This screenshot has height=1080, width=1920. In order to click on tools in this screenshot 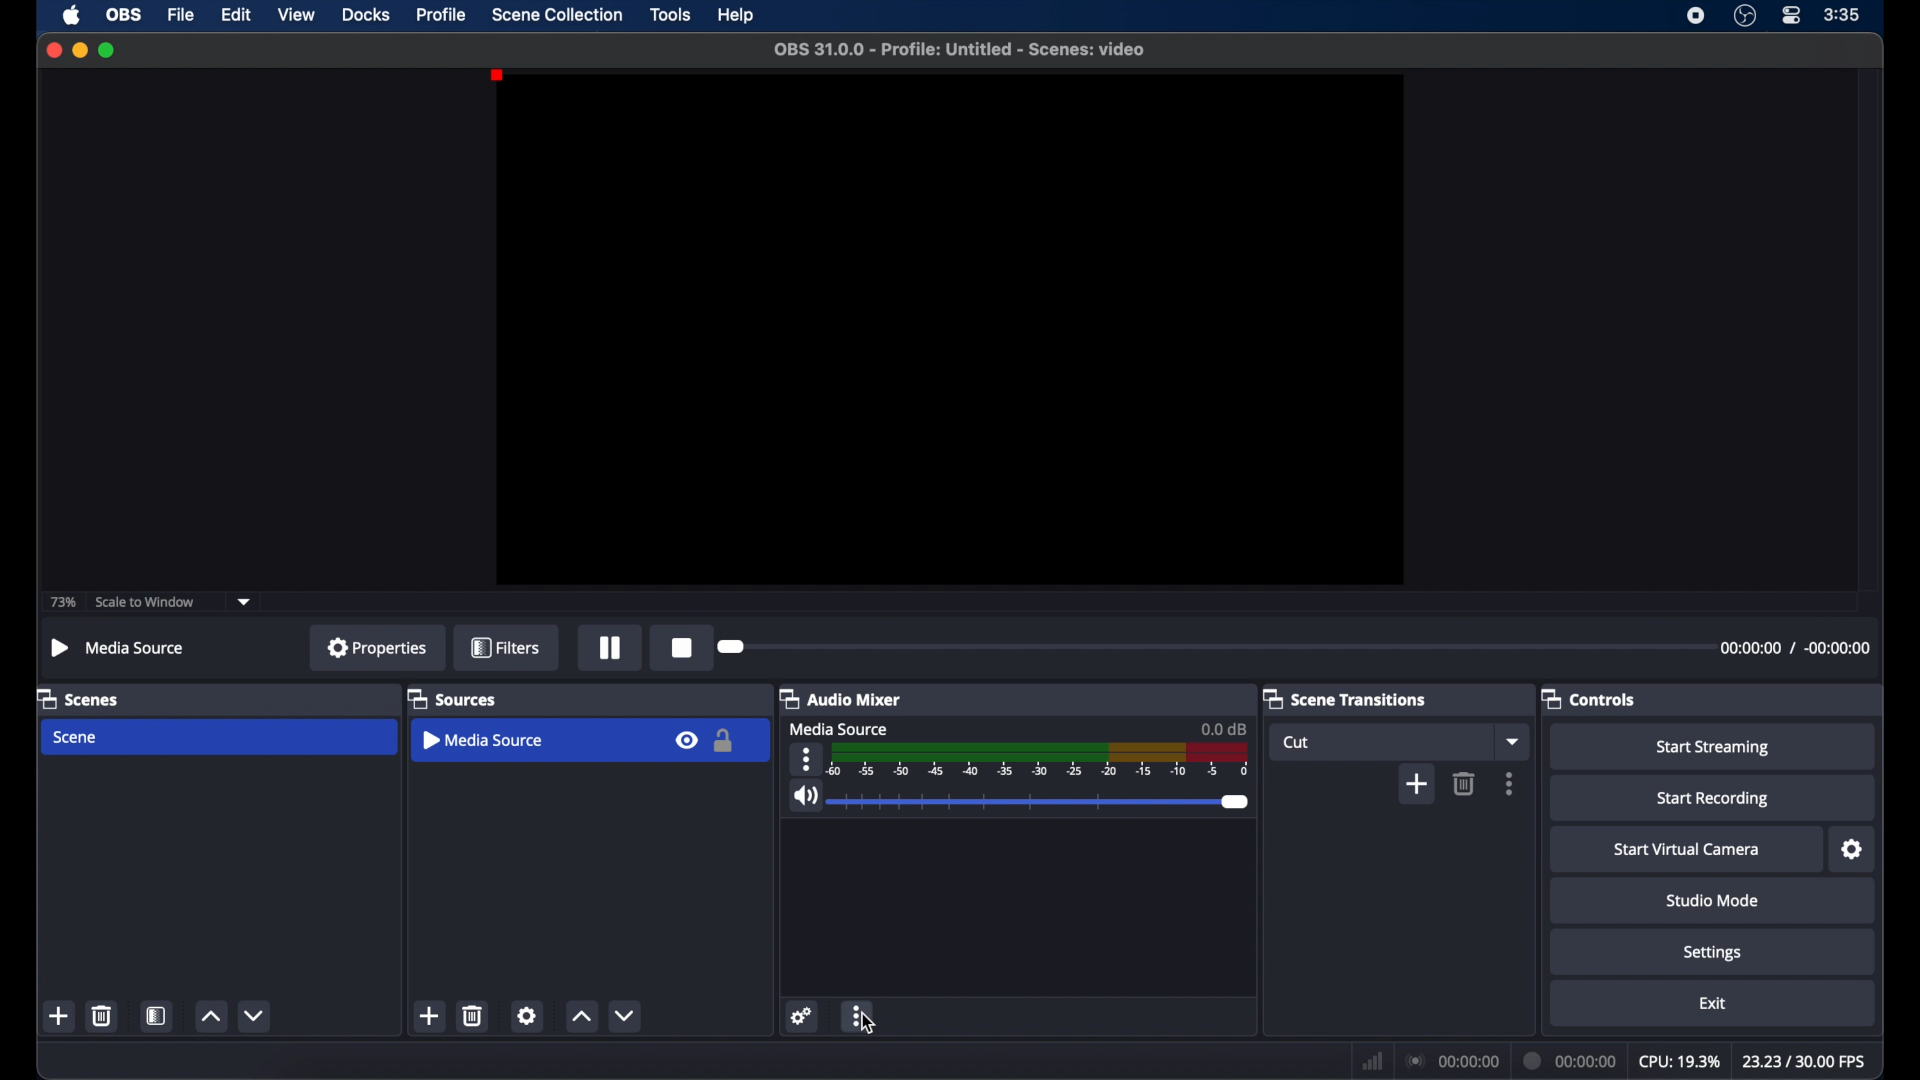, I will do `click(670, 14)`.